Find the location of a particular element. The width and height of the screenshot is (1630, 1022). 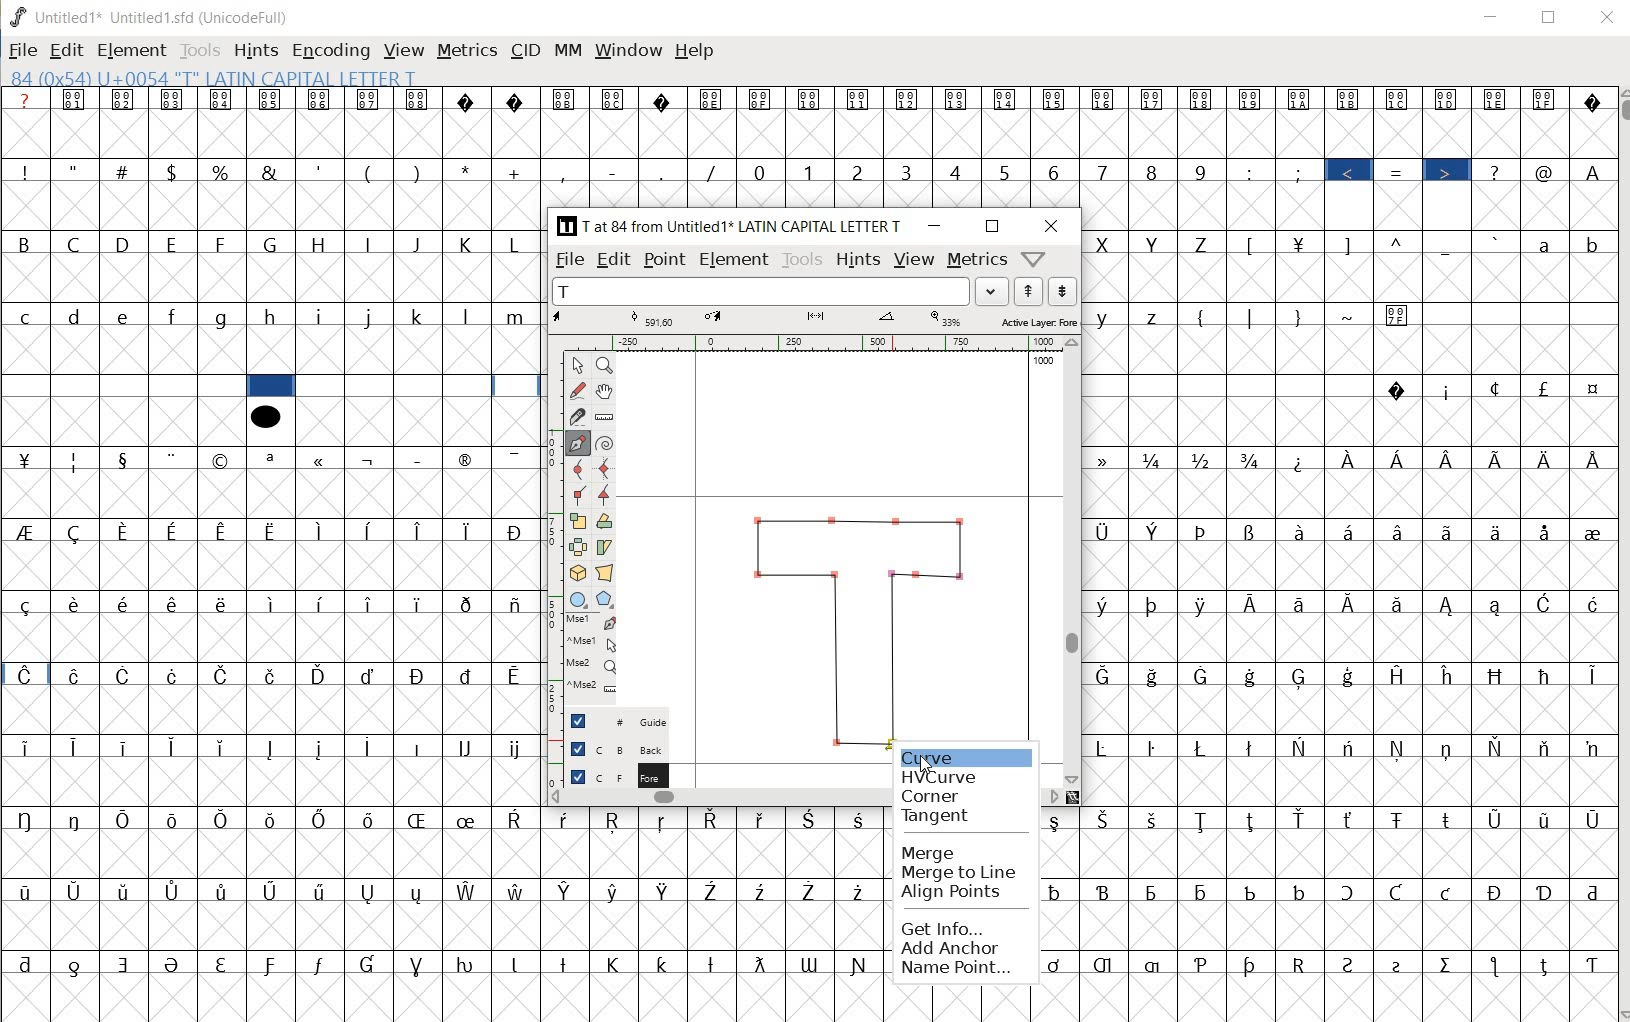

Symbol is located at coordinates (126, 677).